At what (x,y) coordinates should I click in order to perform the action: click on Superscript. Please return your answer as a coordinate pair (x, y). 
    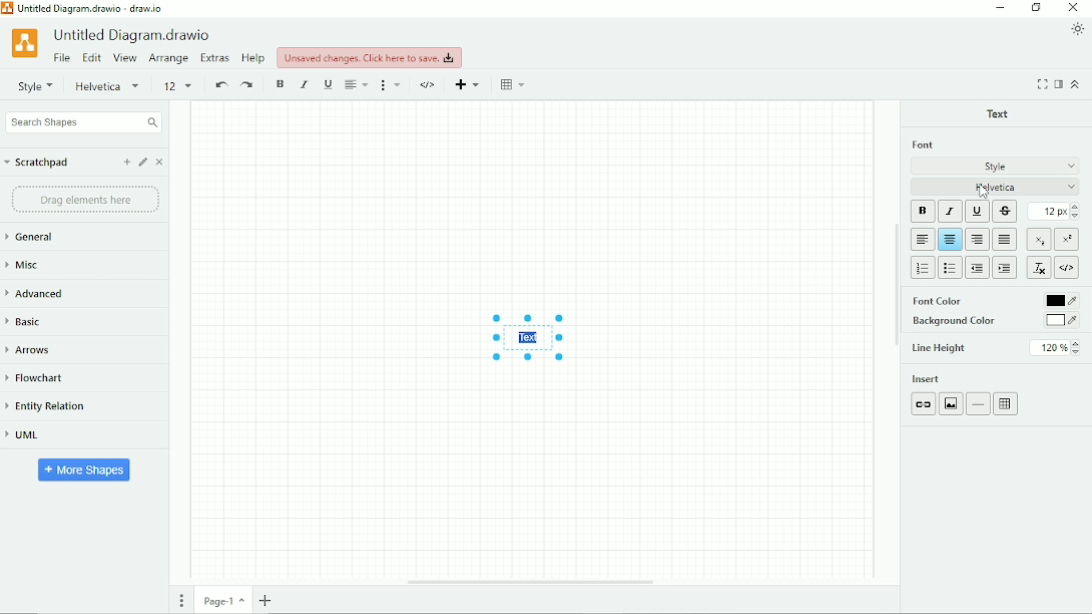
    Looking at the image, I should click on (1066, 240).